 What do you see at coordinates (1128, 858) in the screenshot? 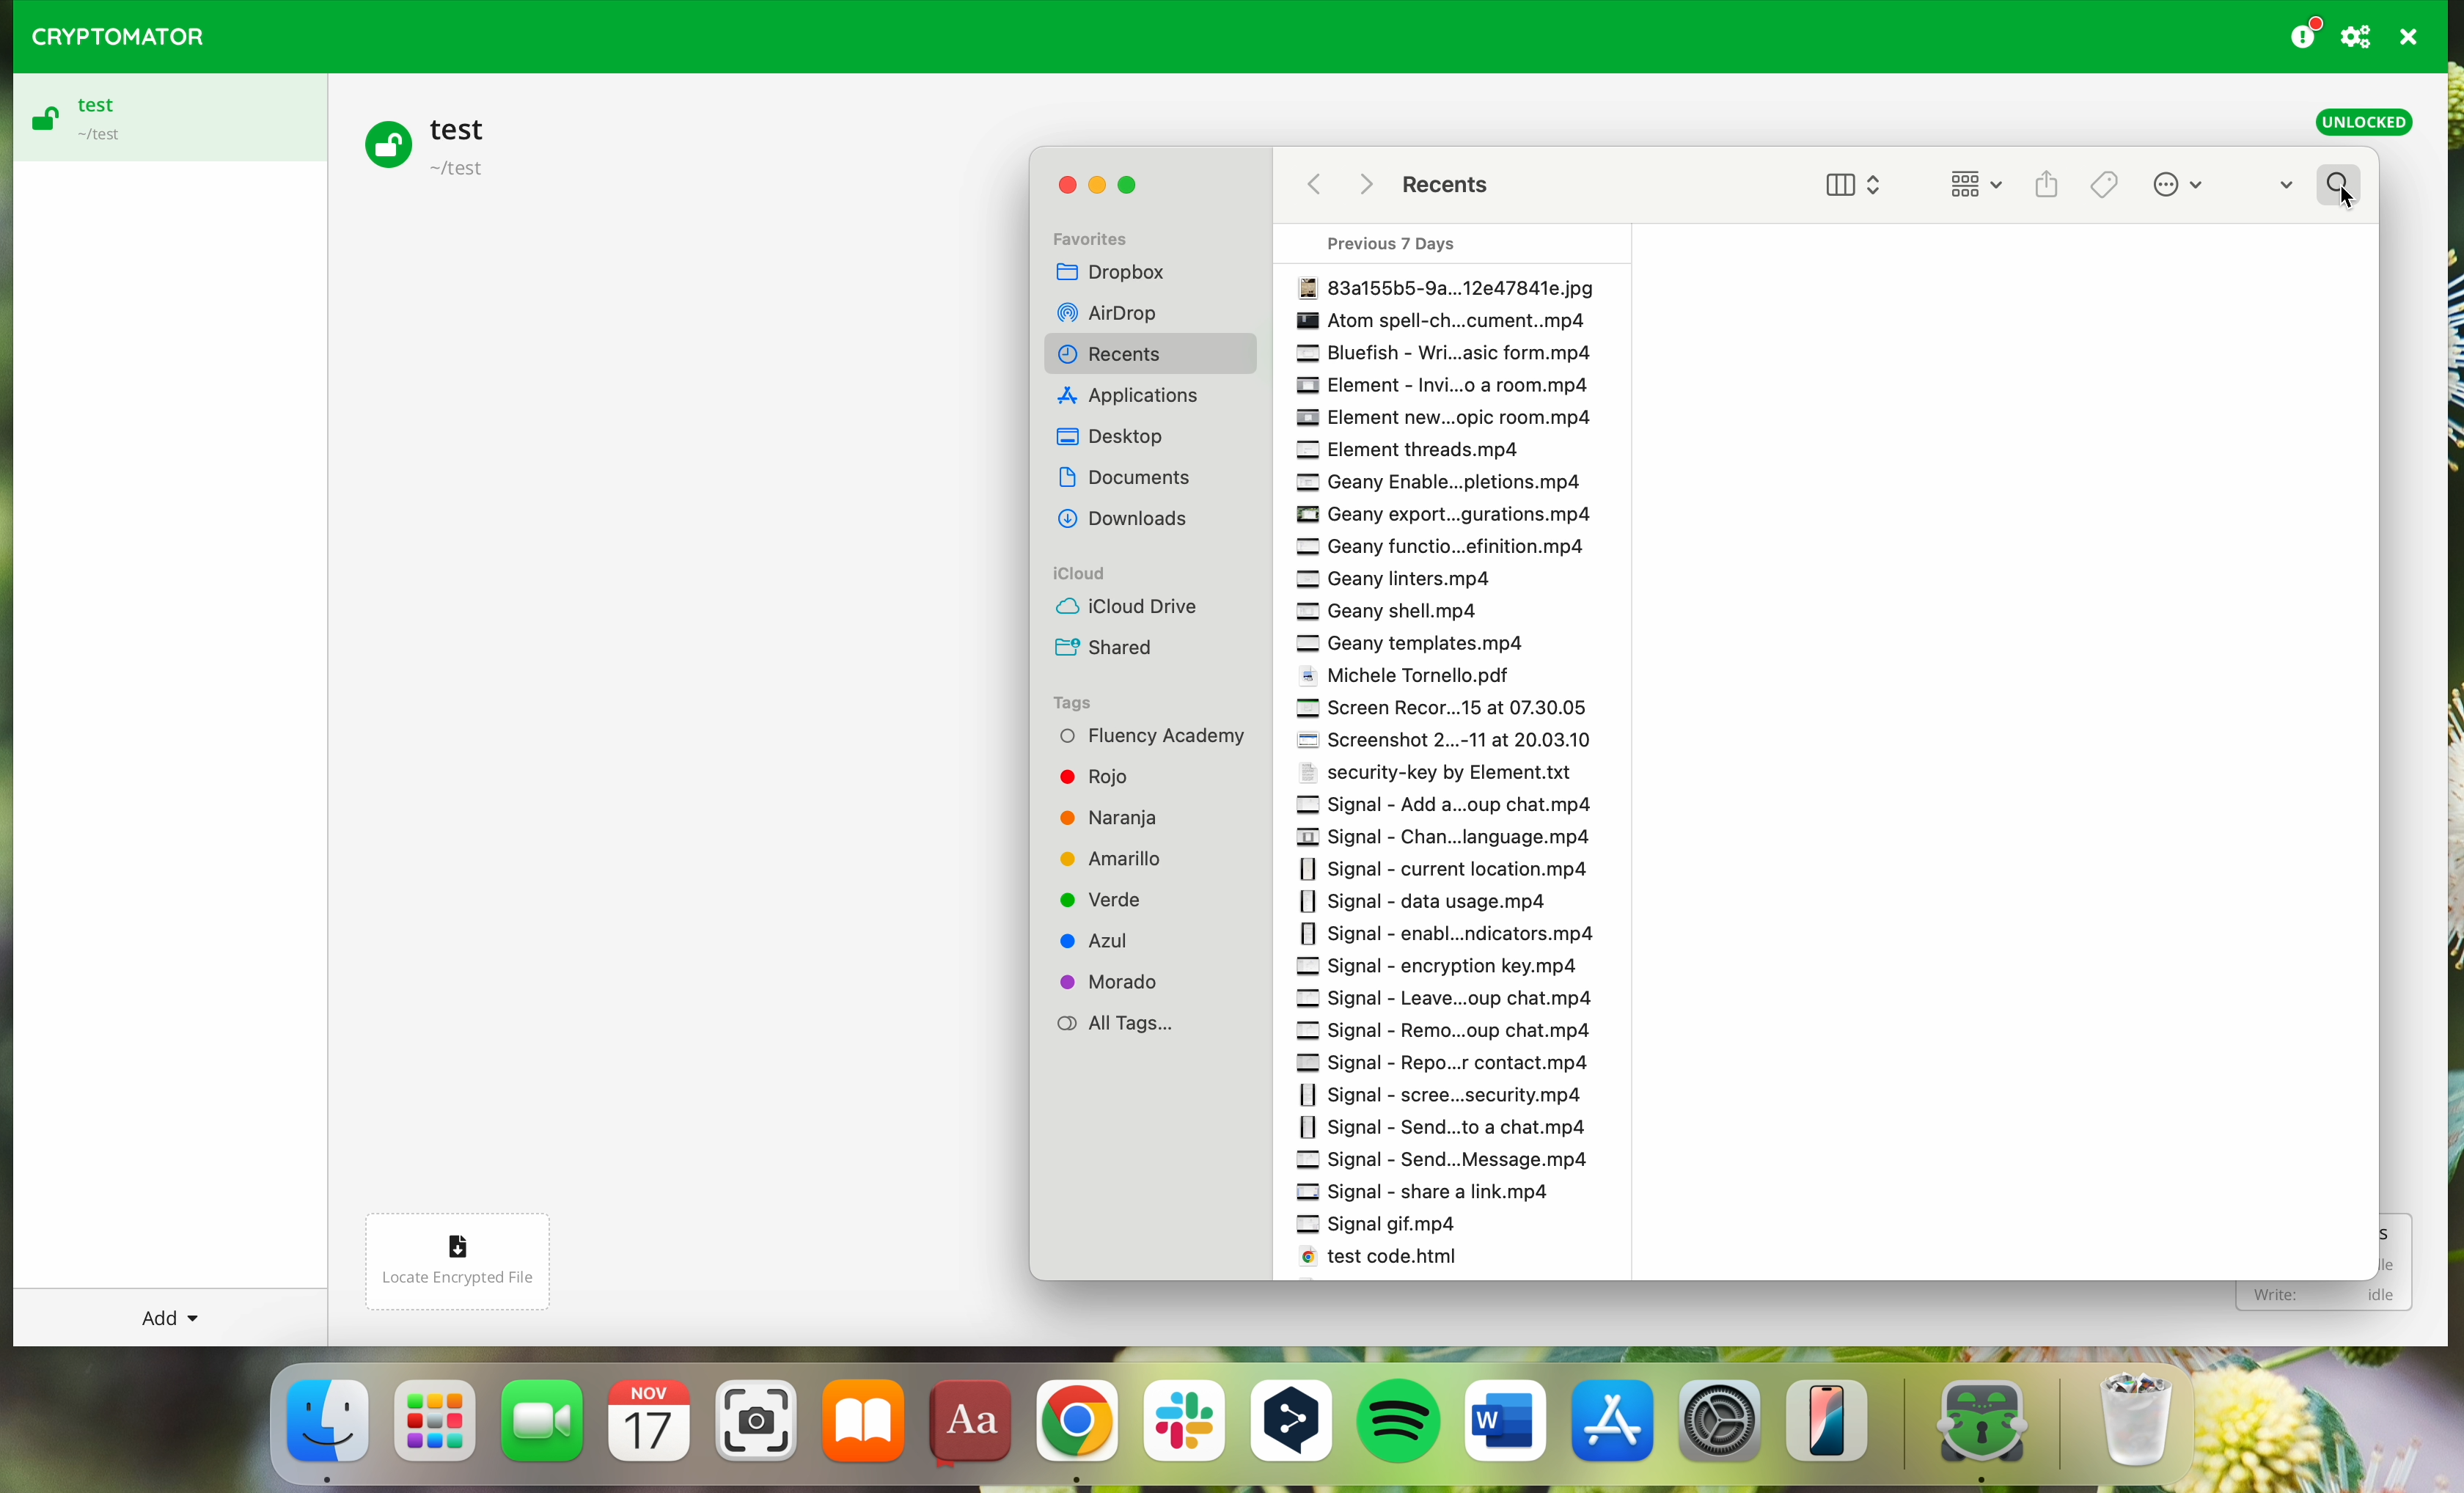
I see `Amarillo` at bounding box center [1128, 858].